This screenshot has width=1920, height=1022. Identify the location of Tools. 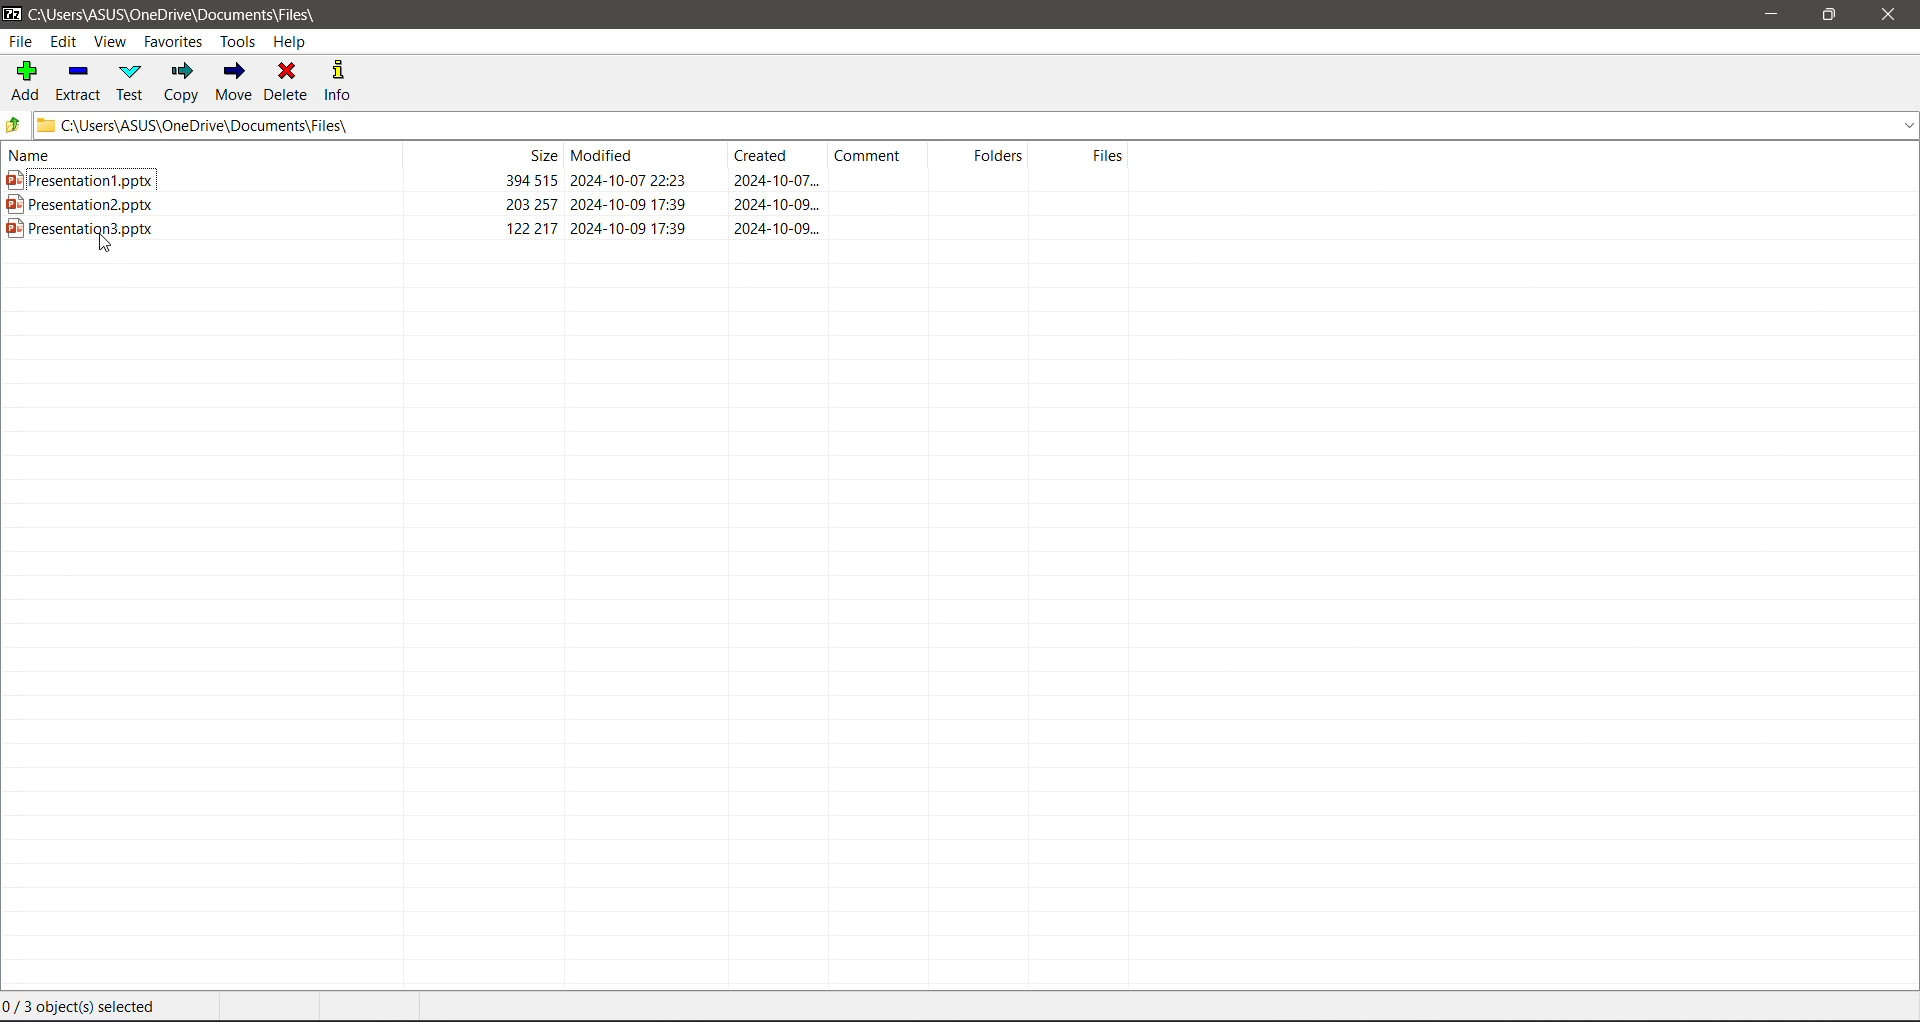
(236, 42).